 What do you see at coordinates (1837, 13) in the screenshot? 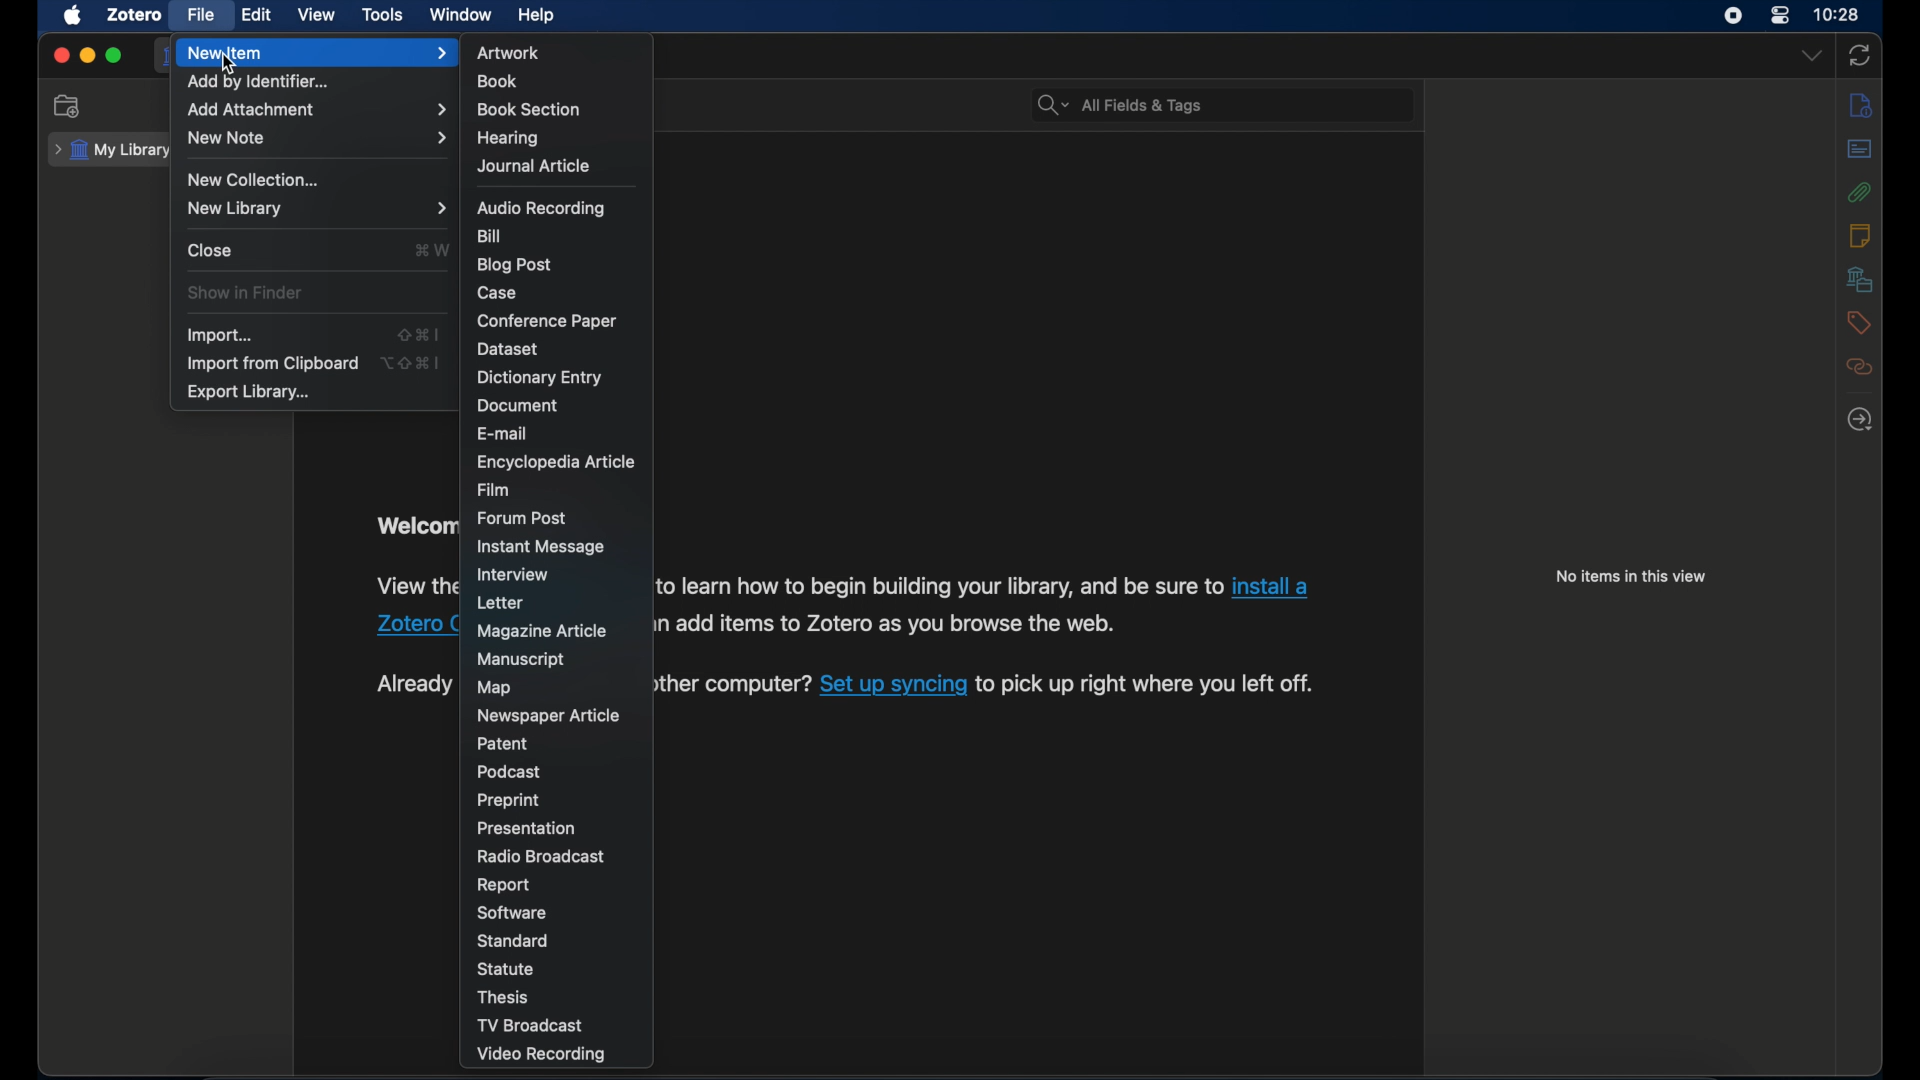
I see `time` at bounding box center [1837, 13].